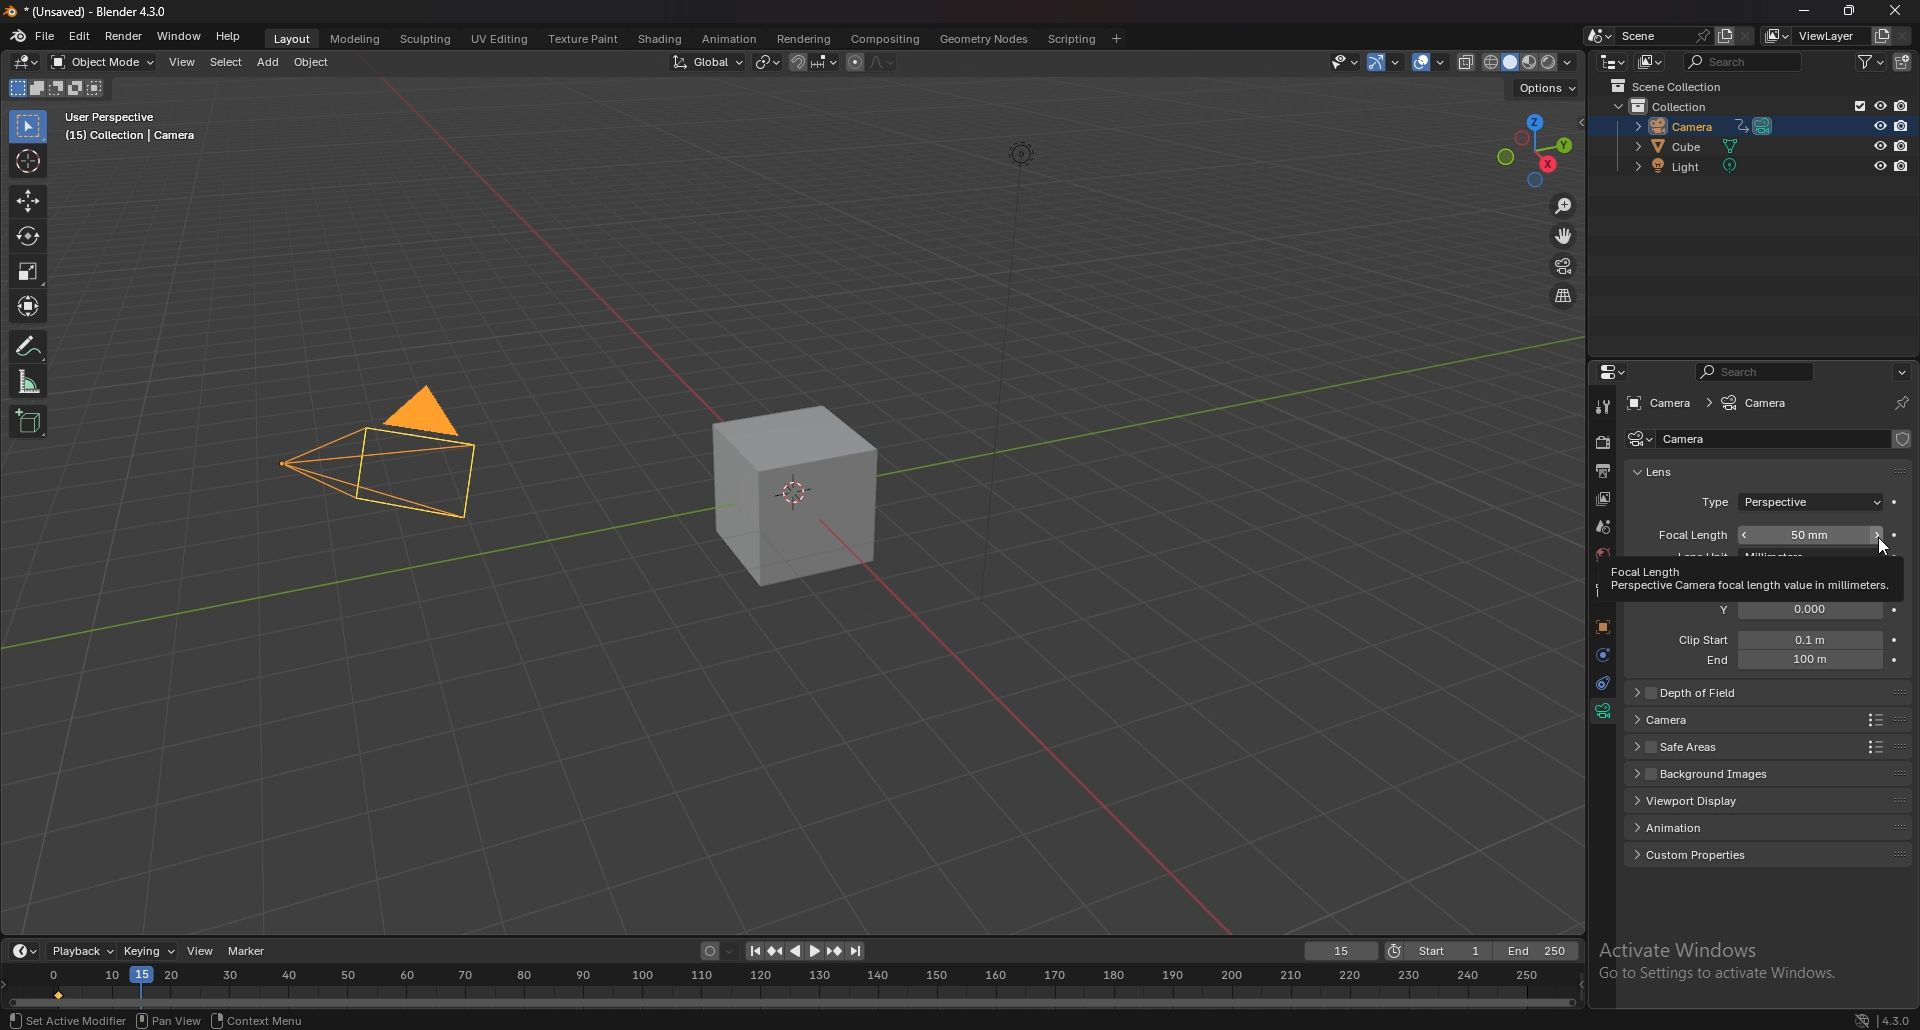 The height and width of the screenshot is (1030, 1920). Describe the element at coordinates (1743, 61) in the screenshot. I see `search` at that location.